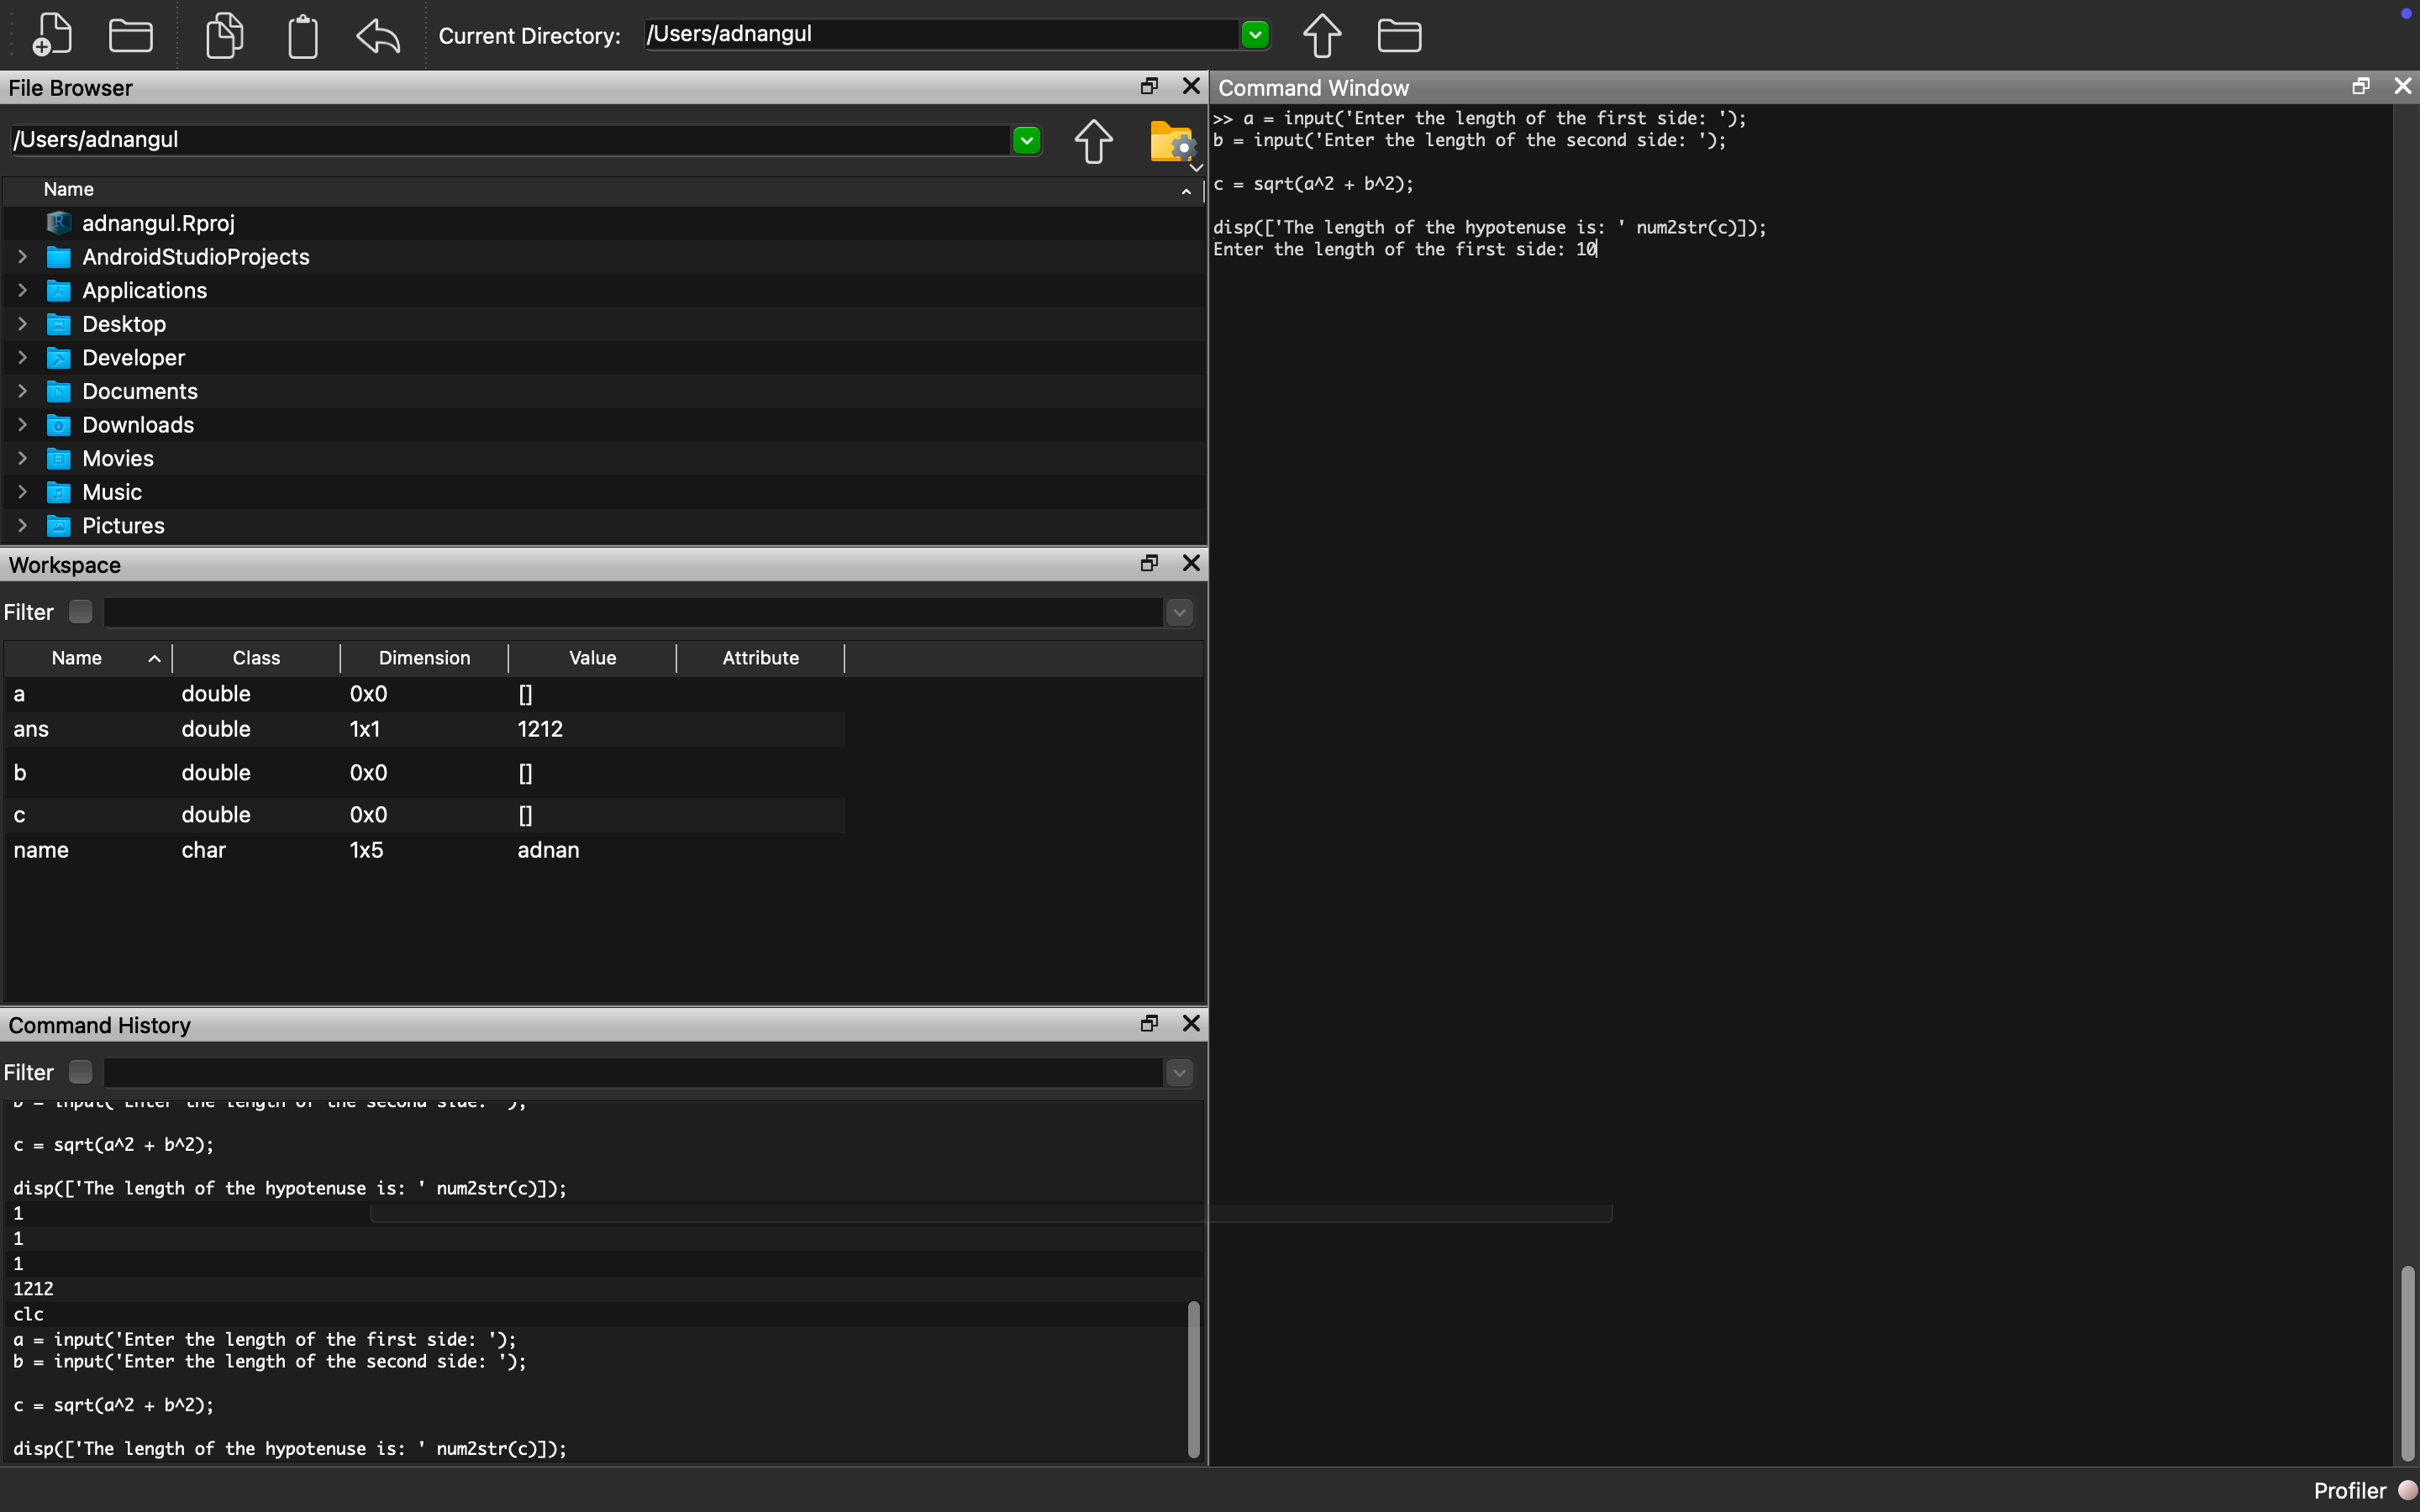  I want to click on restore down, so click(2359, 90).